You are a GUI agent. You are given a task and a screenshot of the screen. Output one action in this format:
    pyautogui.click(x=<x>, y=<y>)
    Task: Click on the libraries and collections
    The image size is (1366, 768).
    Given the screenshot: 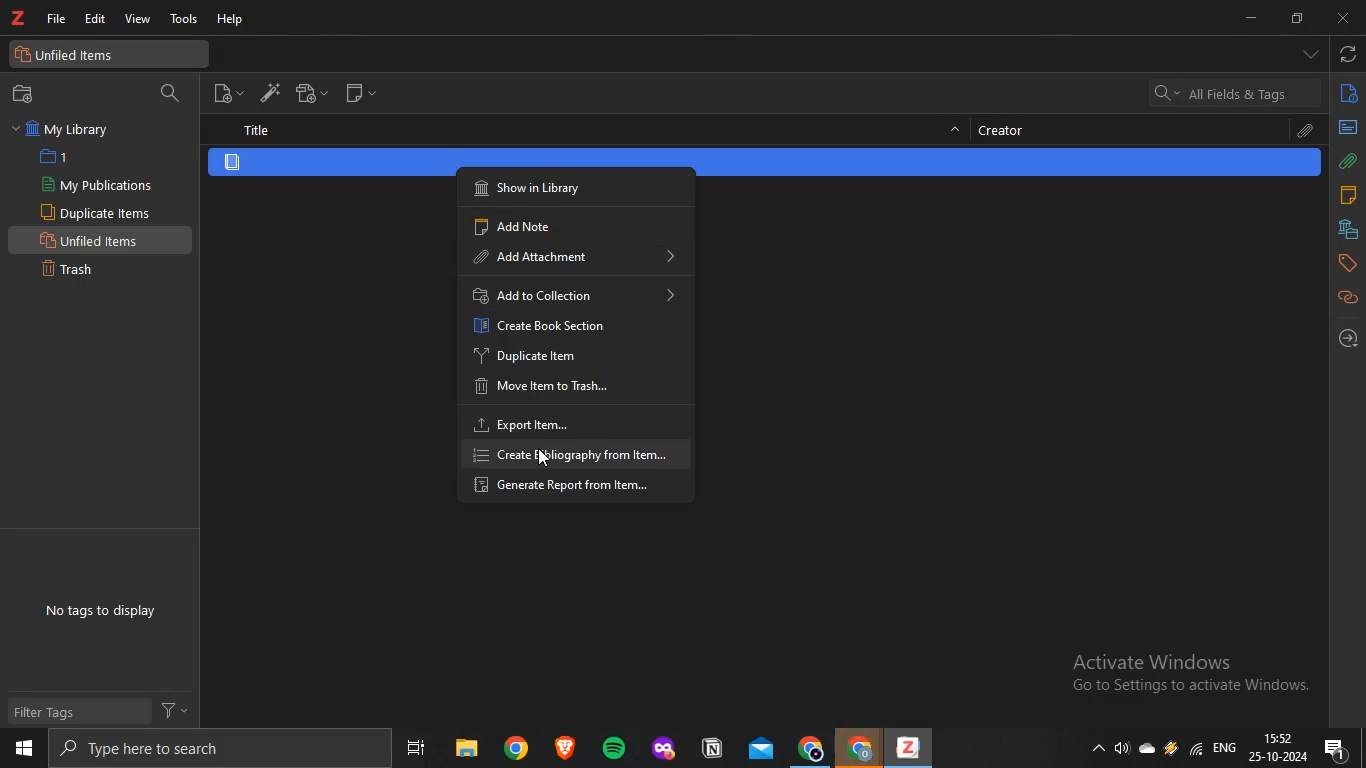 What is the action you would take?
    pyautogui.click(x=1348, y=228)
    